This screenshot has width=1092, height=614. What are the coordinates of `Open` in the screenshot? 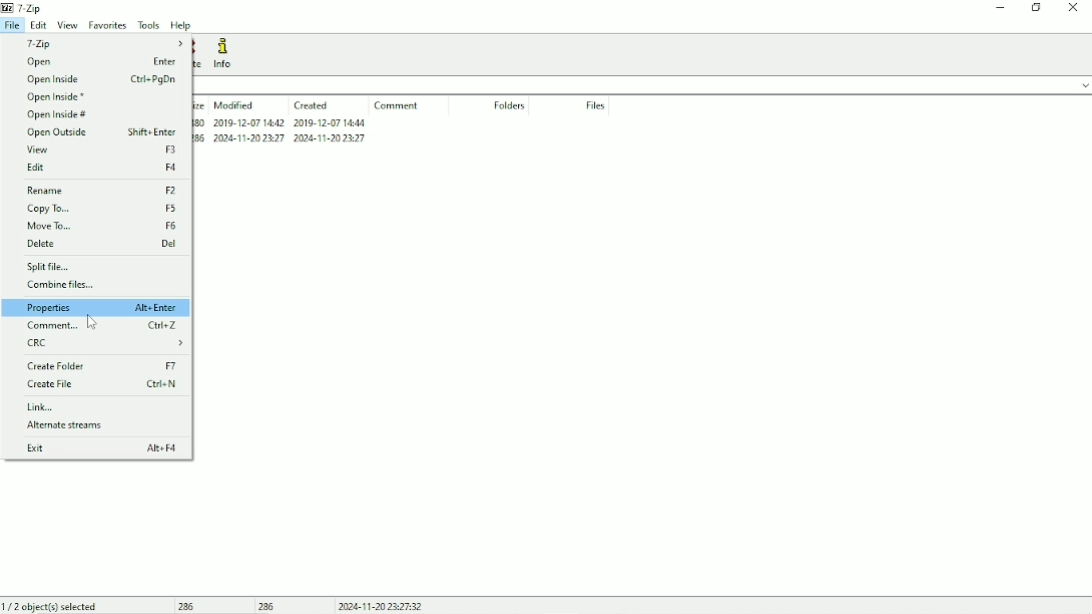 It's located at (98, 62).